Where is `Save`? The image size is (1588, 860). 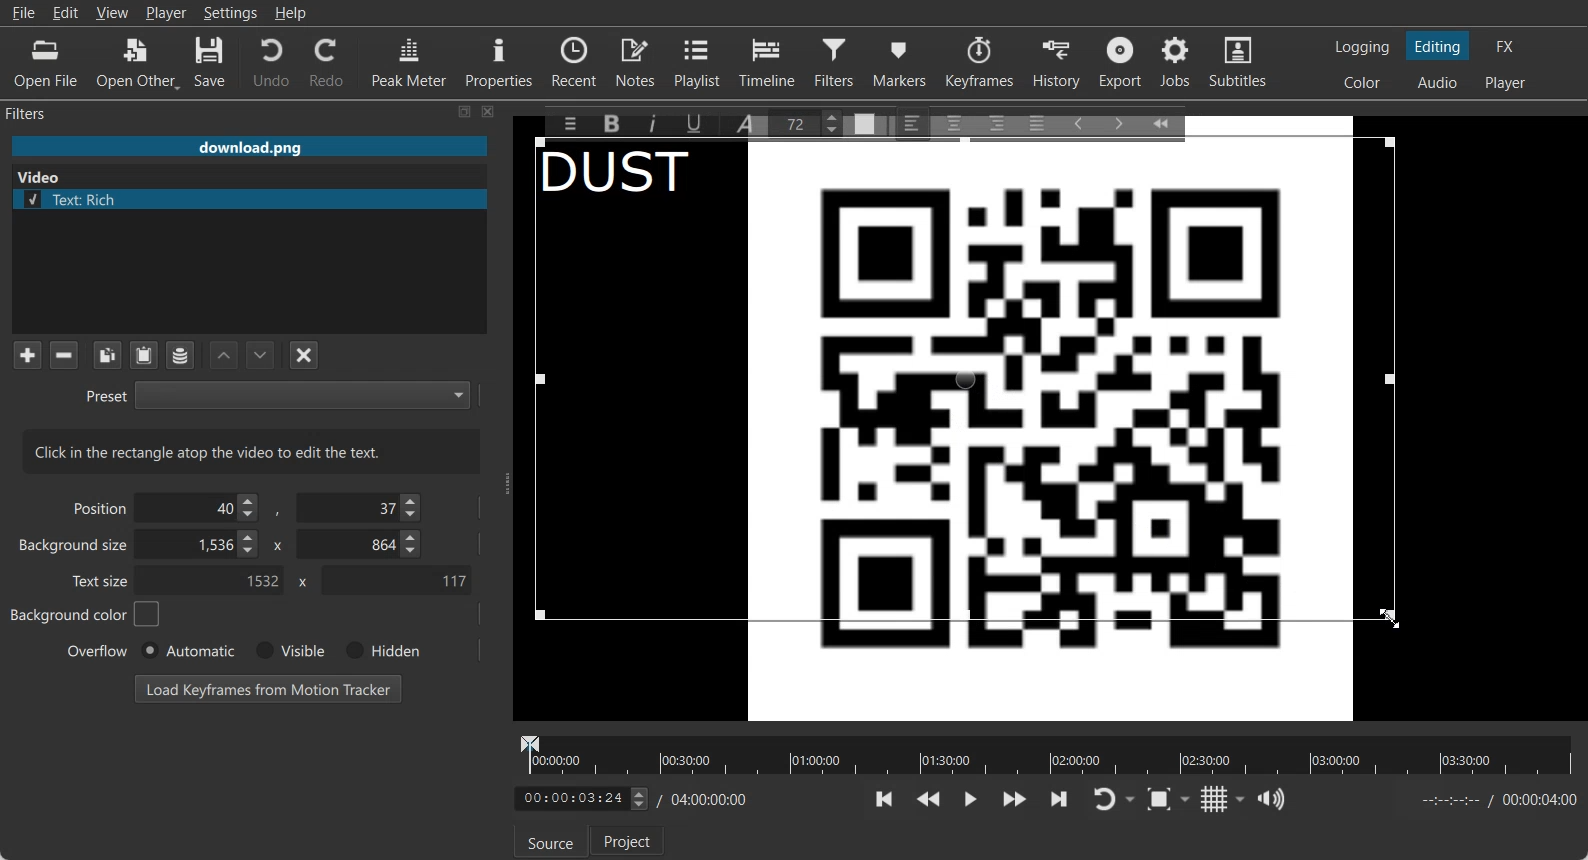
Save is located at coordinates (210, 63).